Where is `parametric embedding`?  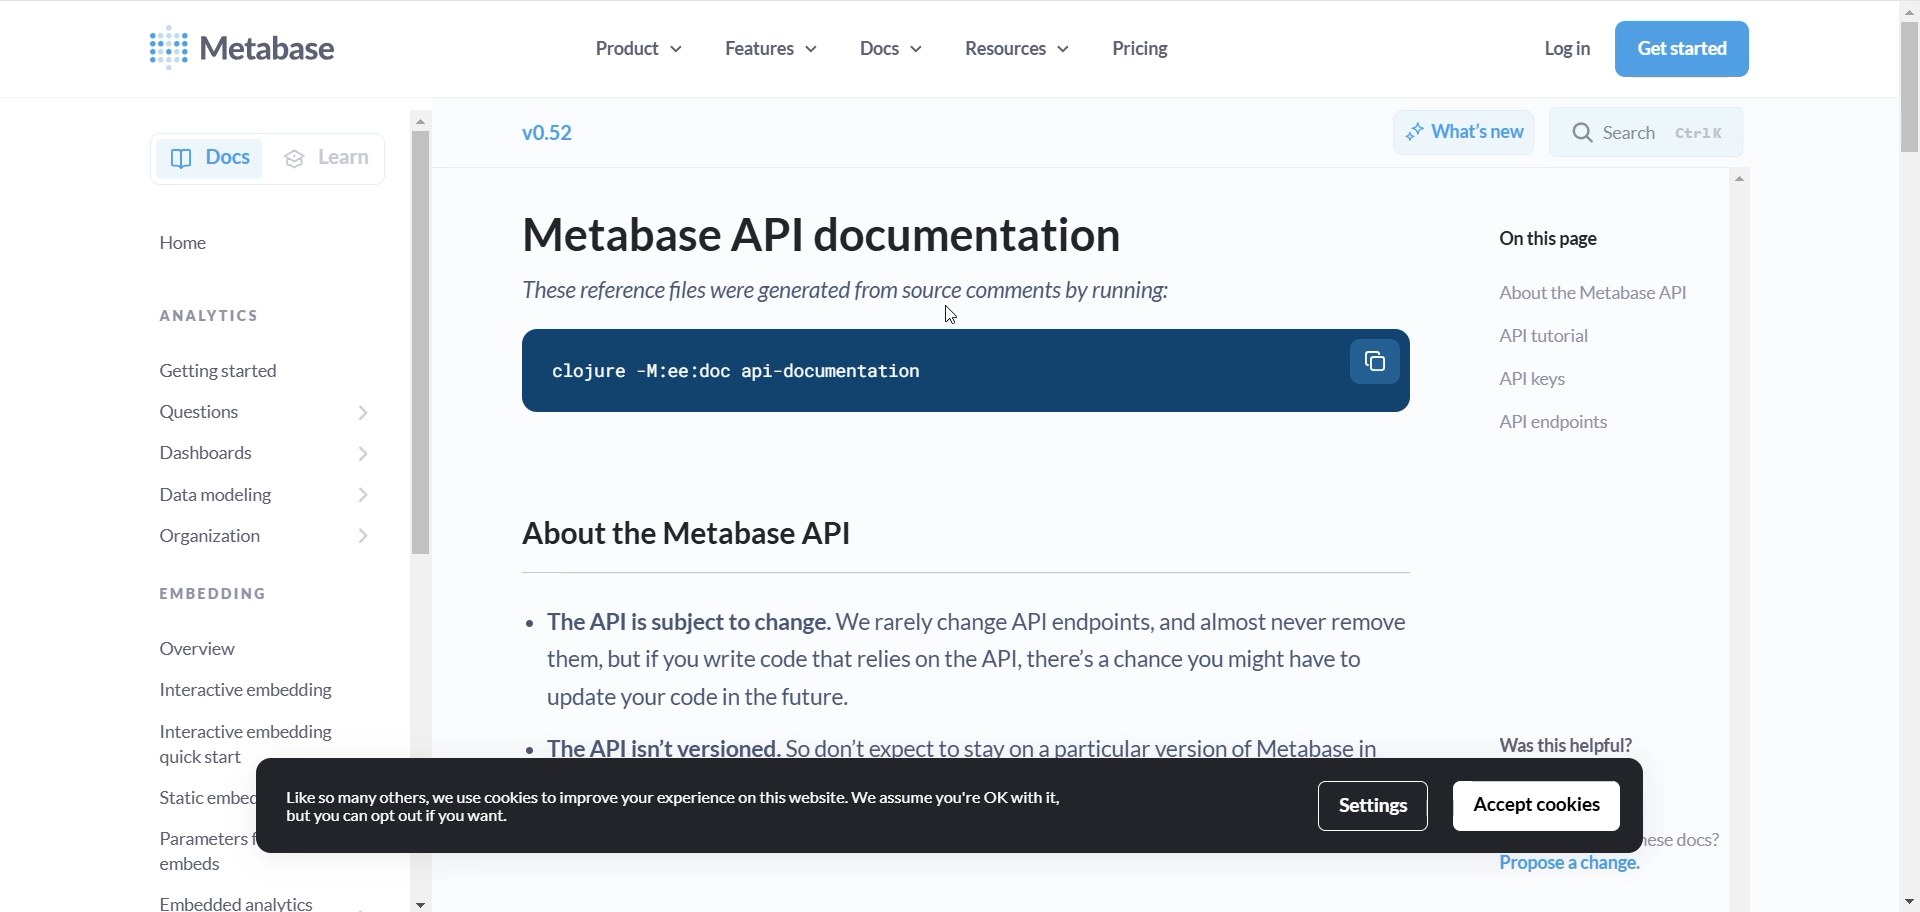 parametric embedding is located at coordinates (175, 845).